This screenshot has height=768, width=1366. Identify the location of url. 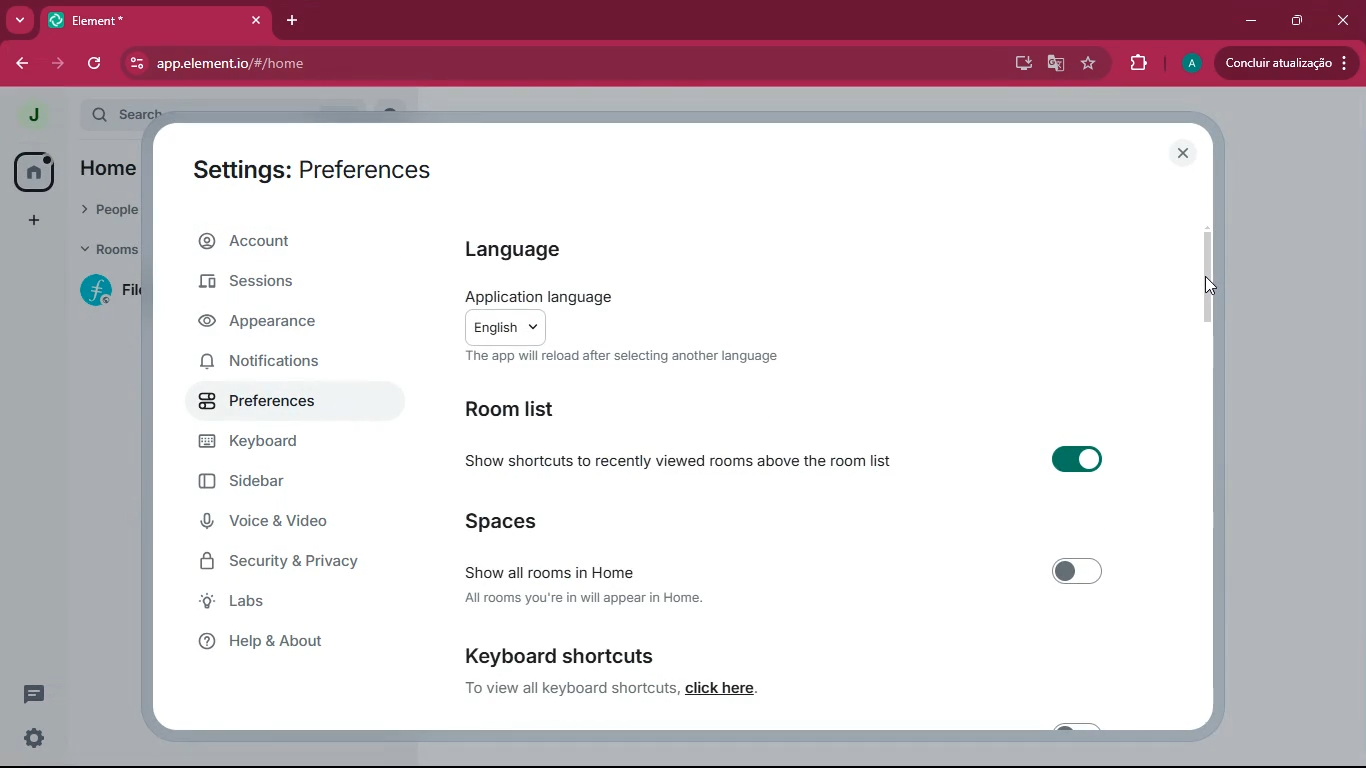
(353, 64).